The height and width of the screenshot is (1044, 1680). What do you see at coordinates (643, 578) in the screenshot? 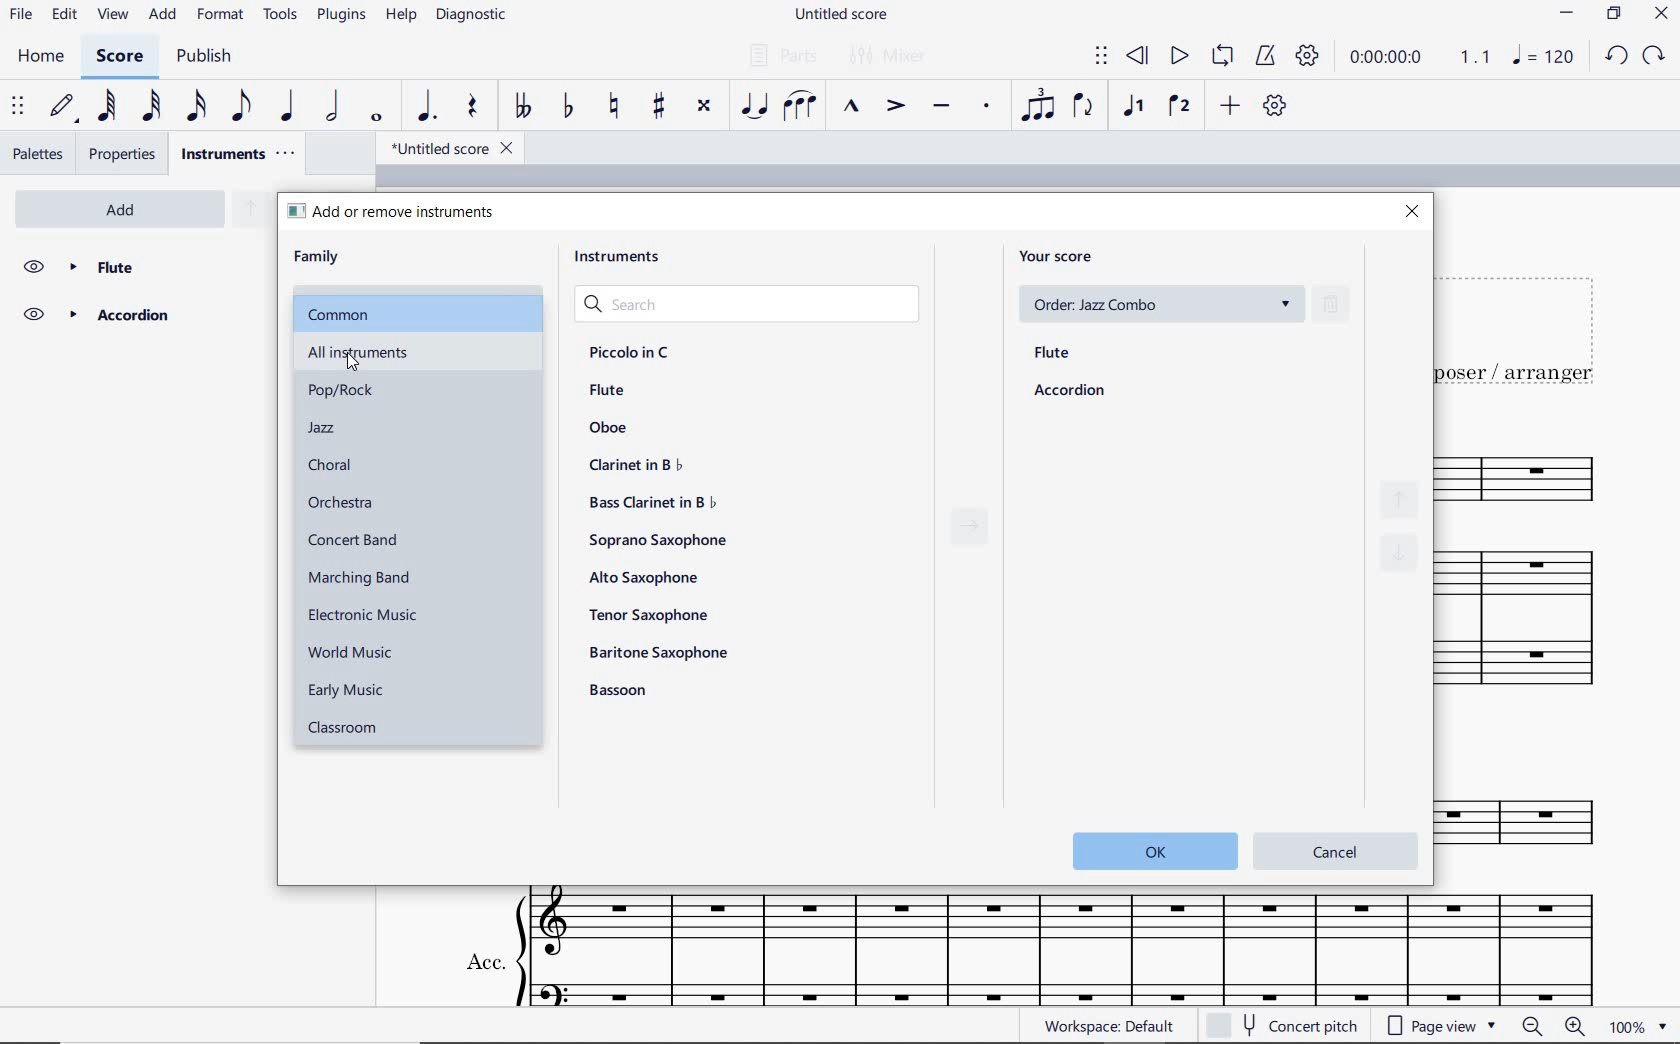
I see `Alto Saxophone` at bounding box center [643, 578].